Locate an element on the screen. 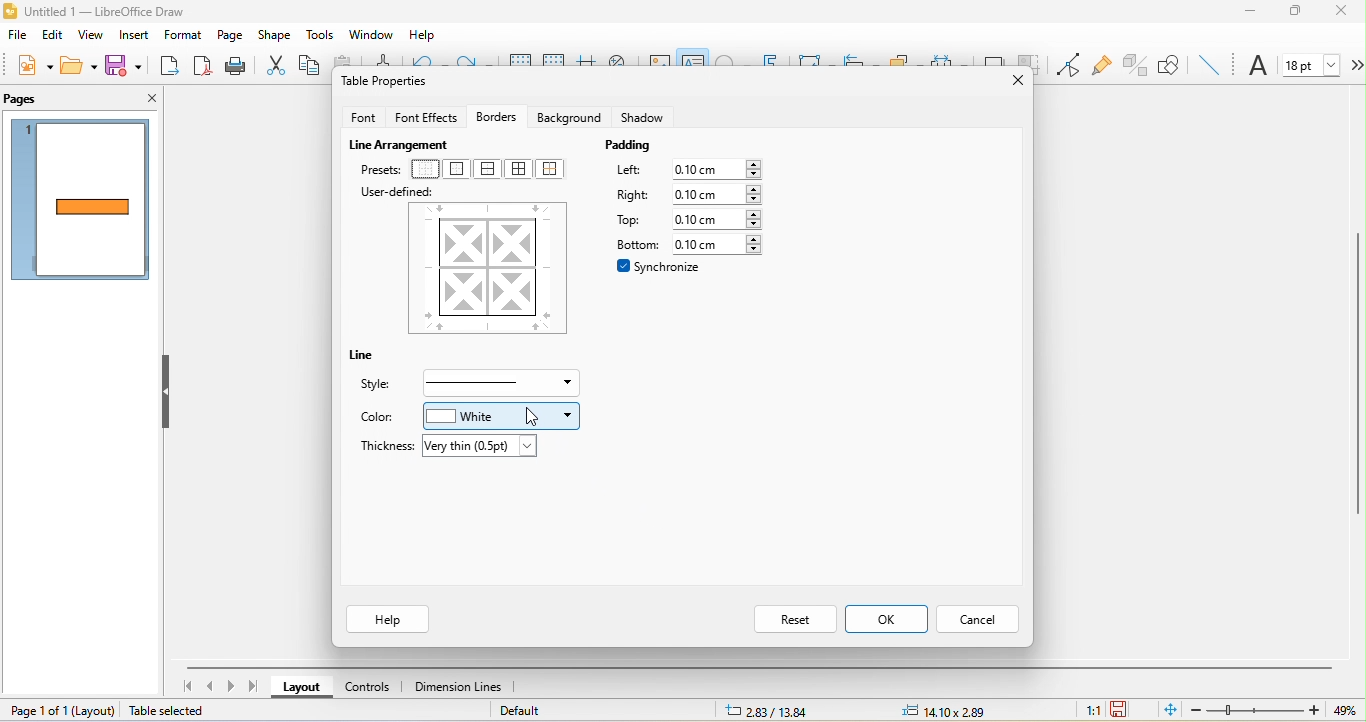 The width and height of the screenshot is (1366, 722). edit is located at coordinates (51, 34).